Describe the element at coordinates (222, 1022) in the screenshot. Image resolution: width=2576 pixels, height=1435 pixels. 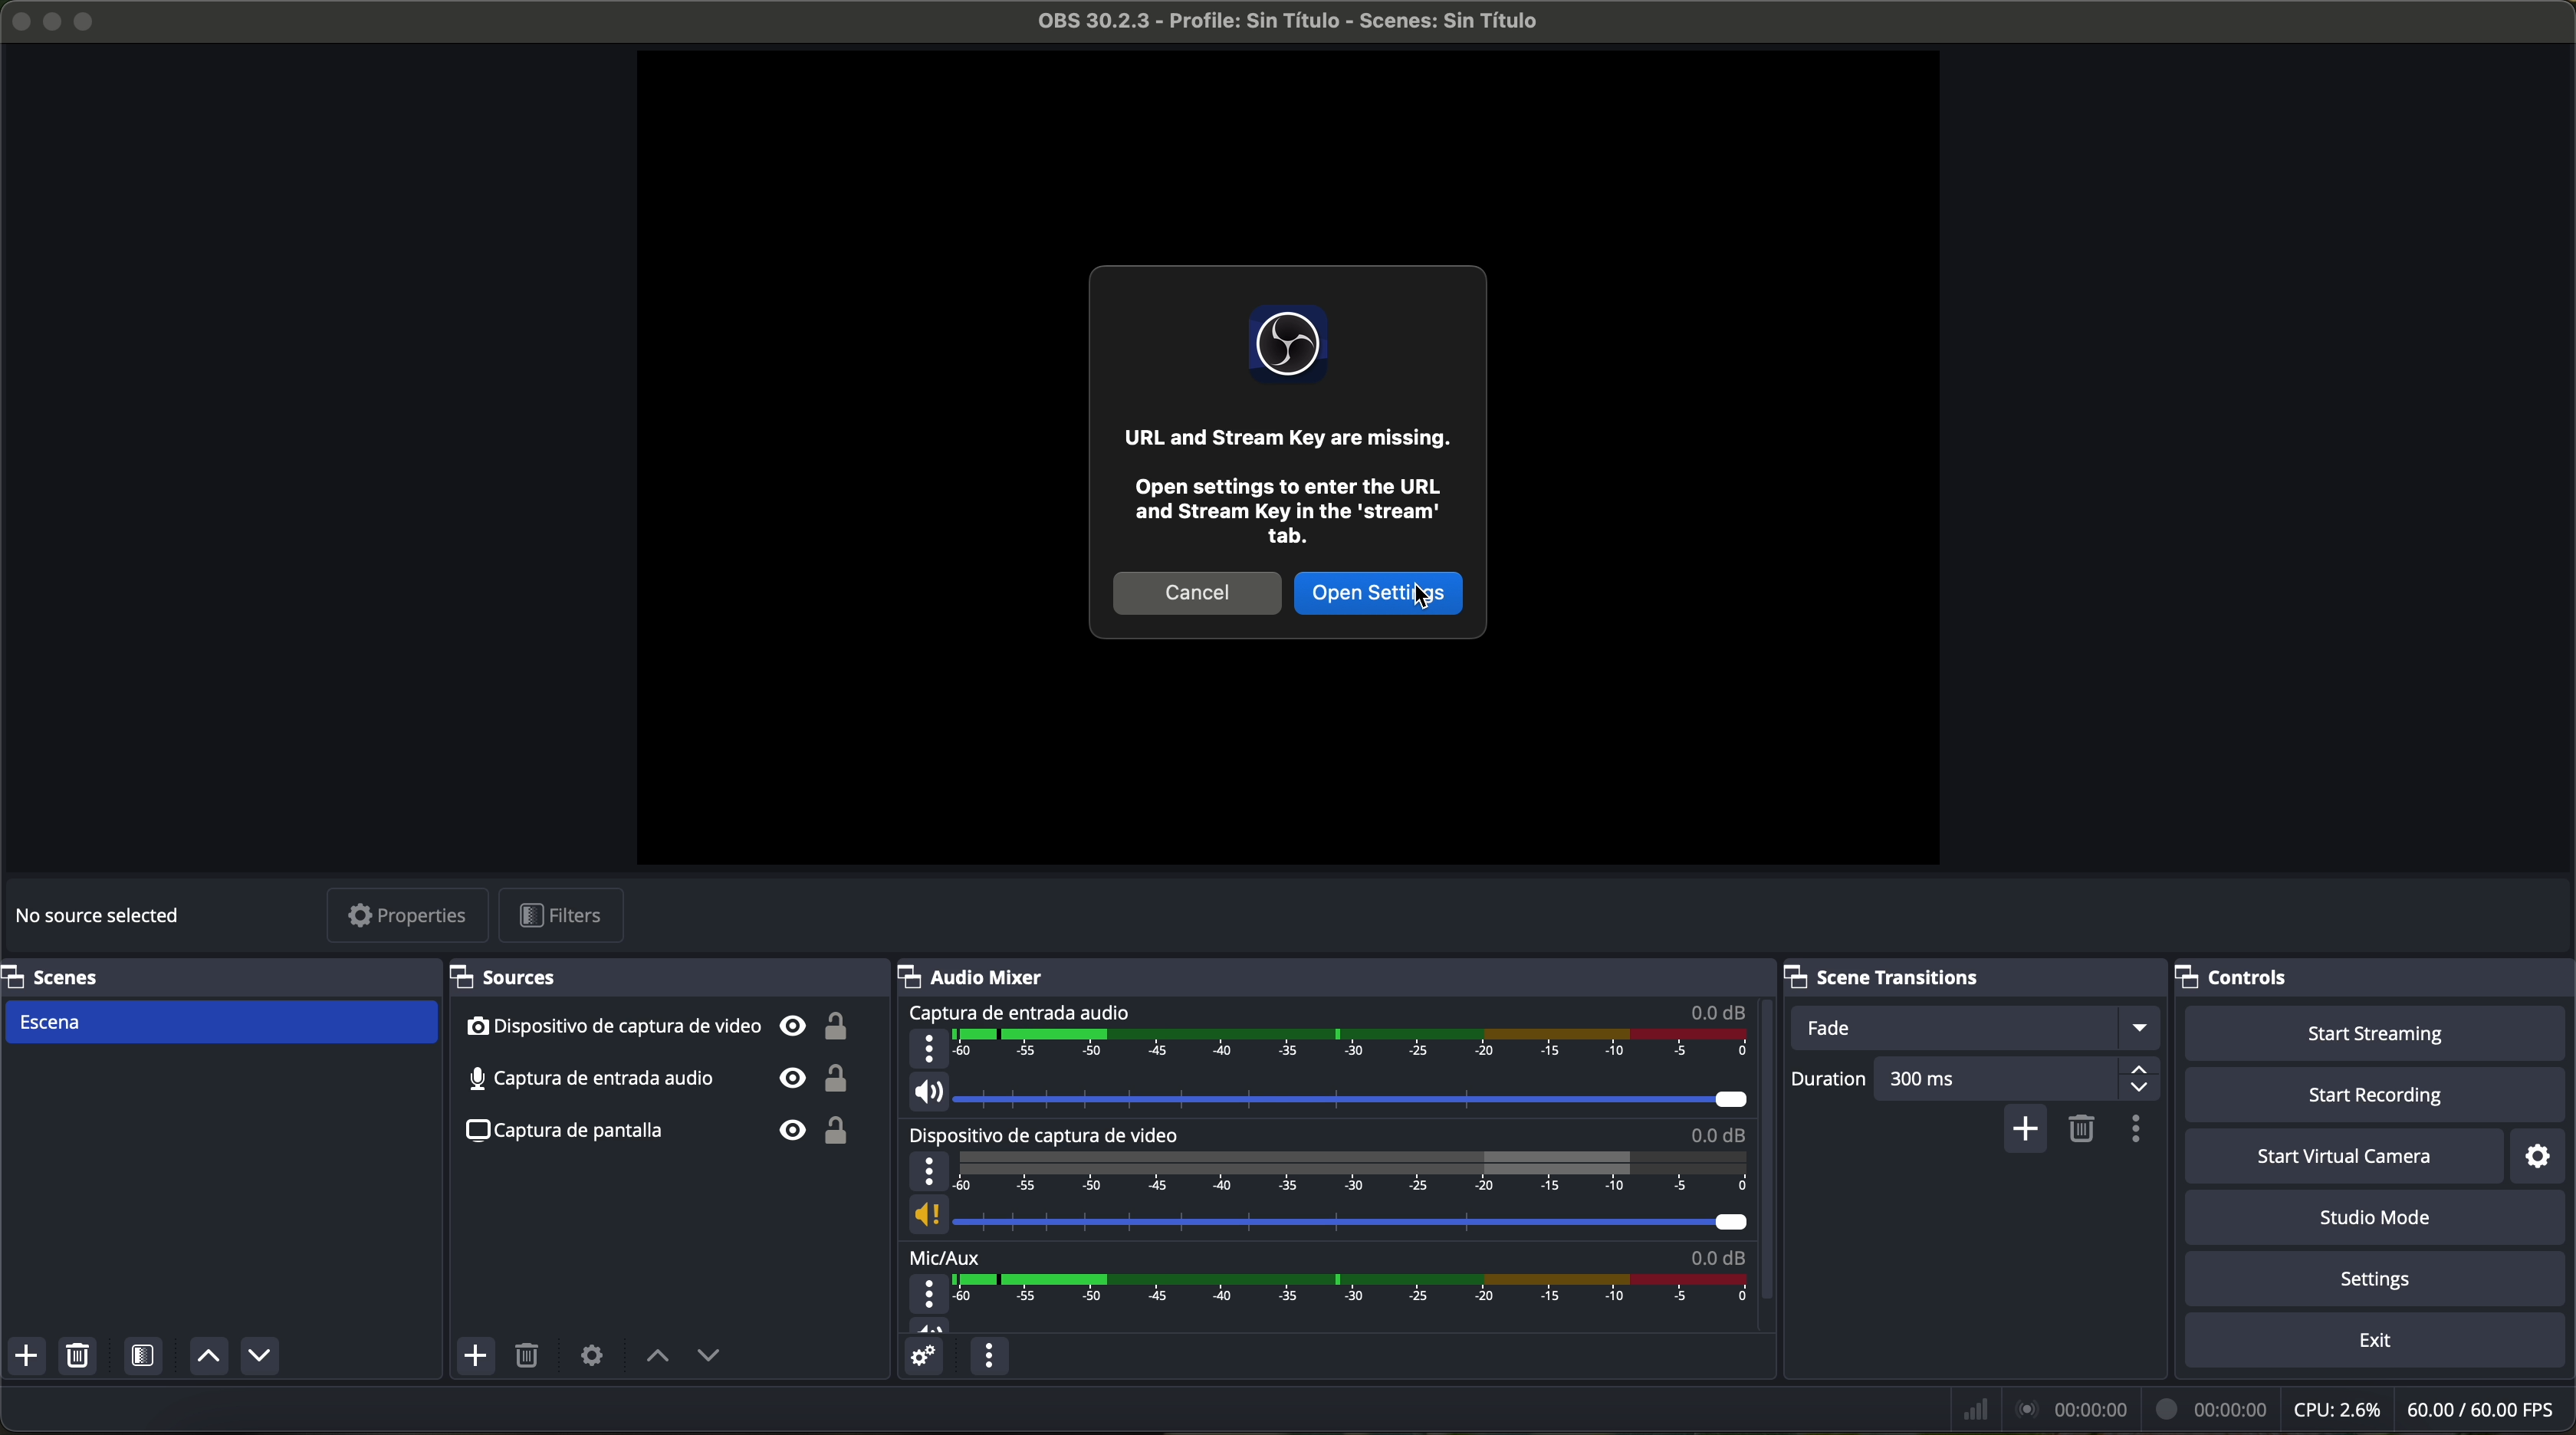
I see `scene` at that location.